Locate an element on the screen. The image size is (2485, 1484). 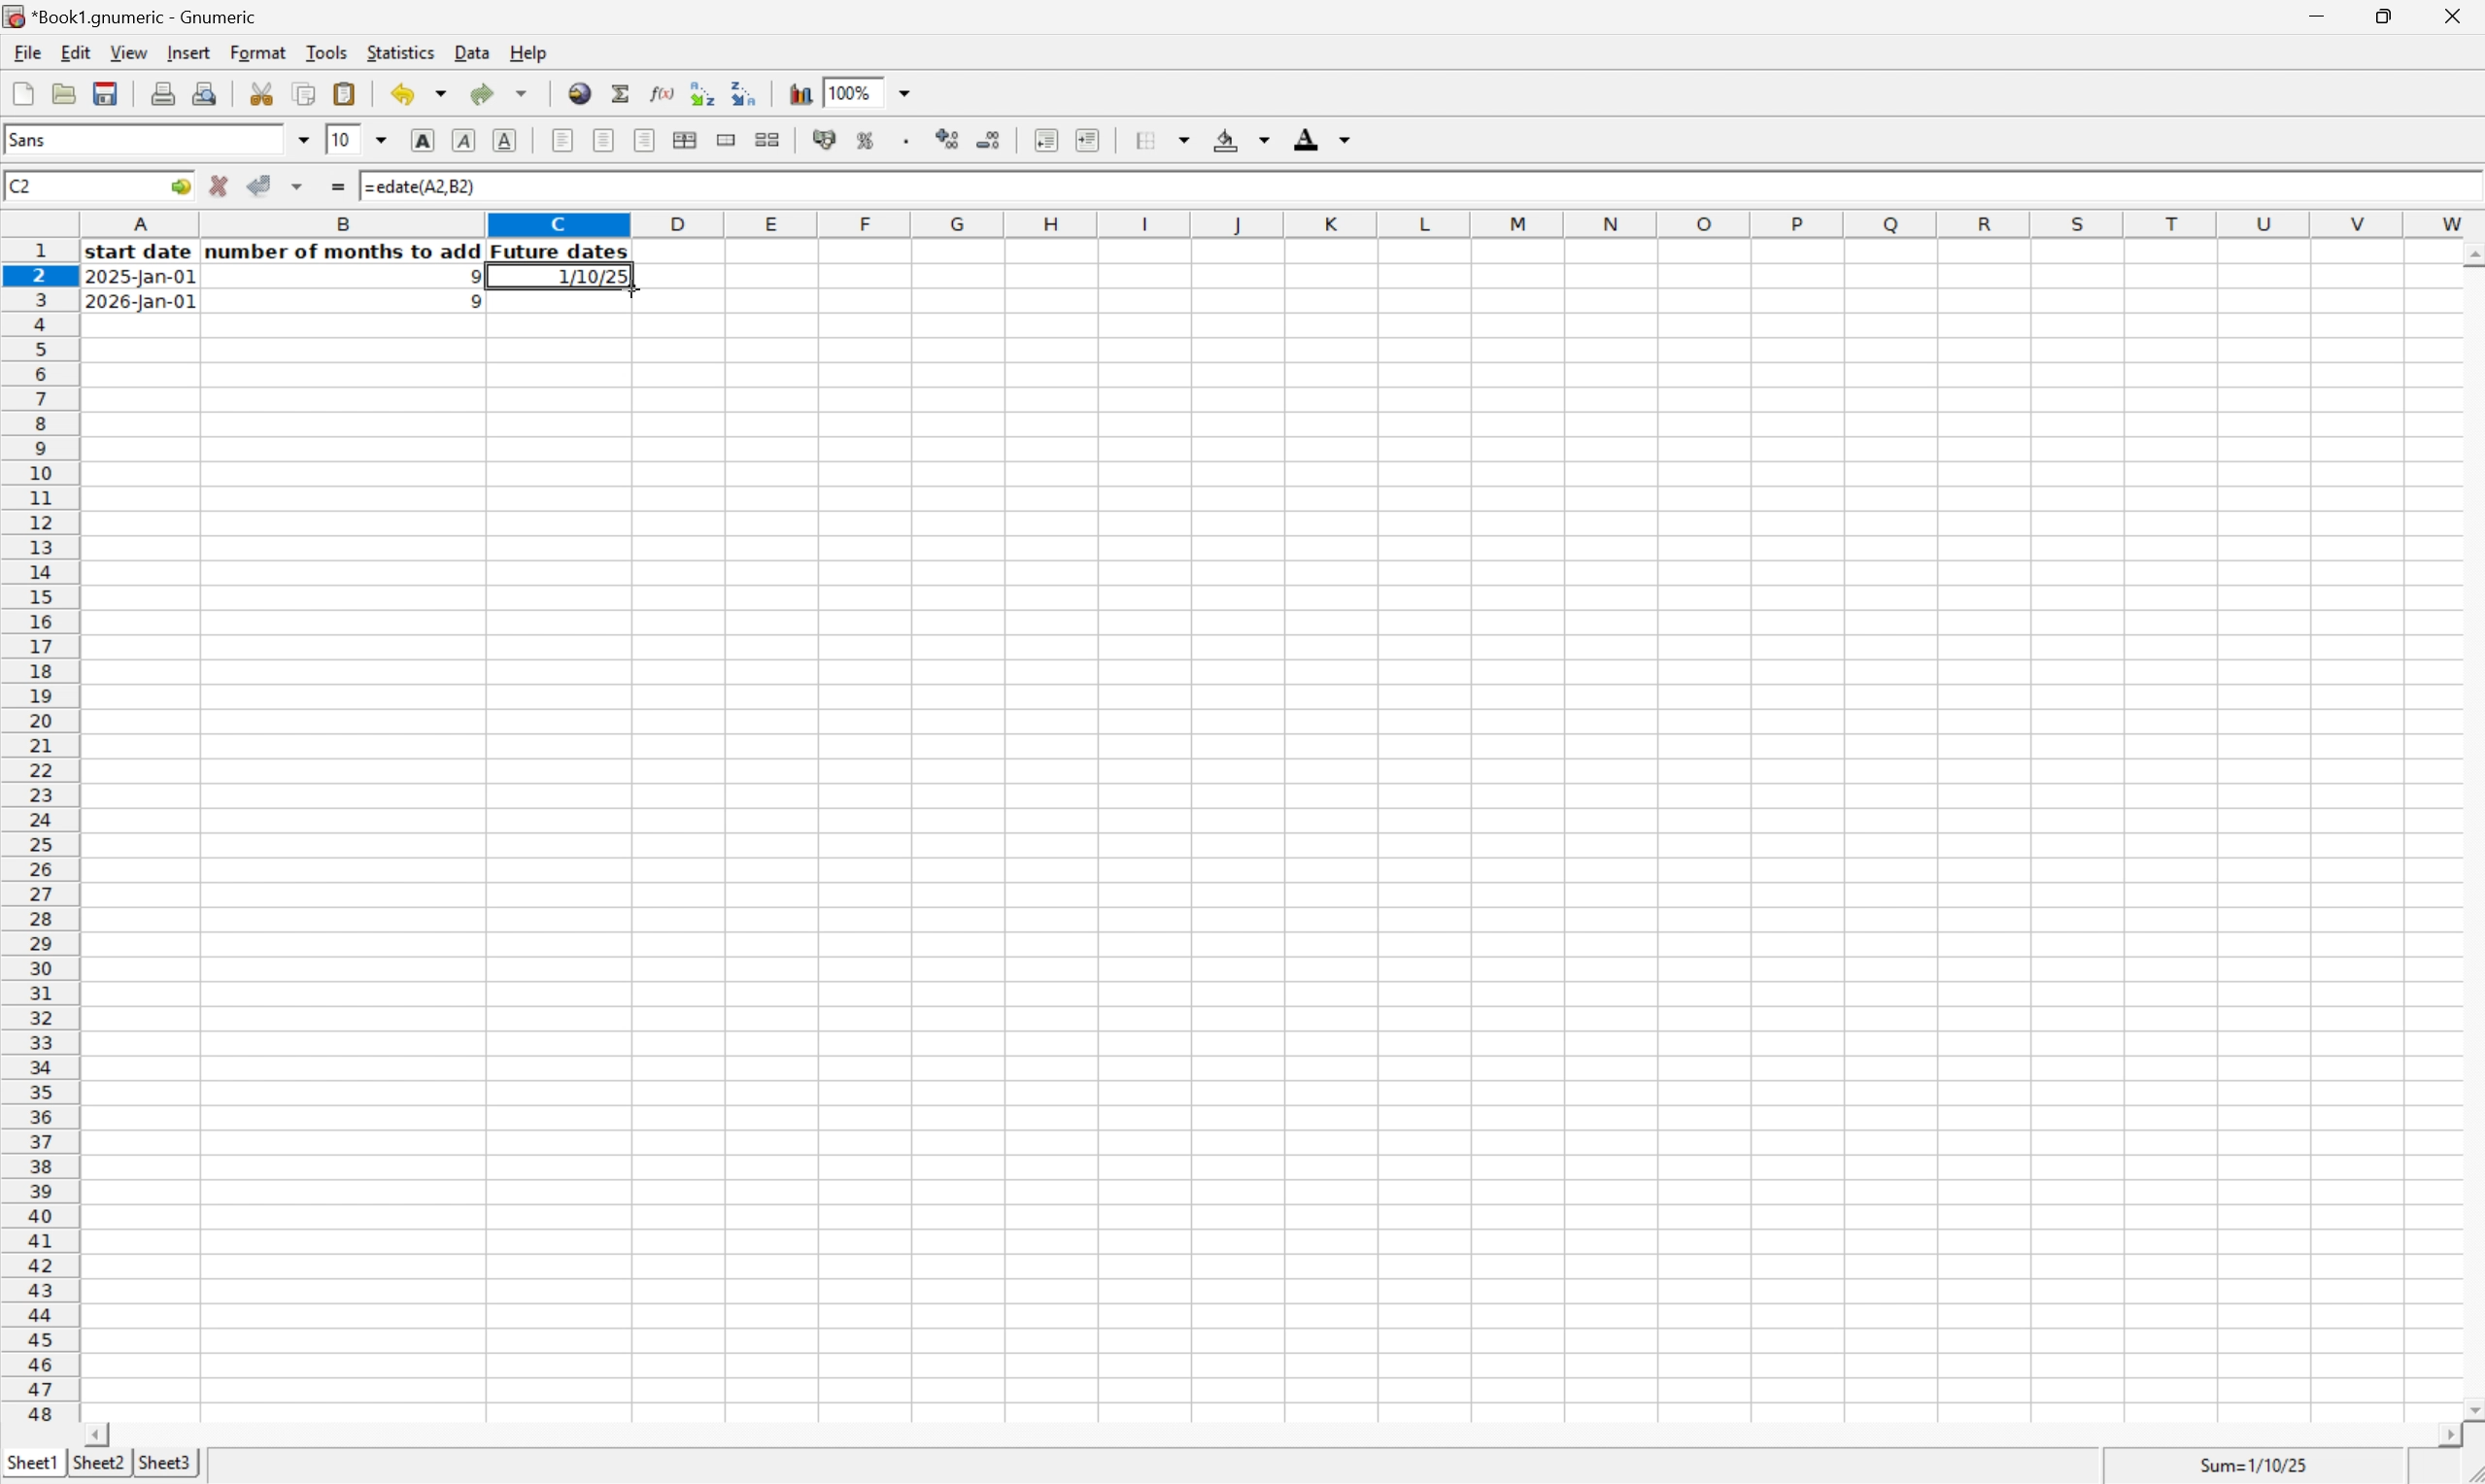
Undo is located at coordinates (416, 94).